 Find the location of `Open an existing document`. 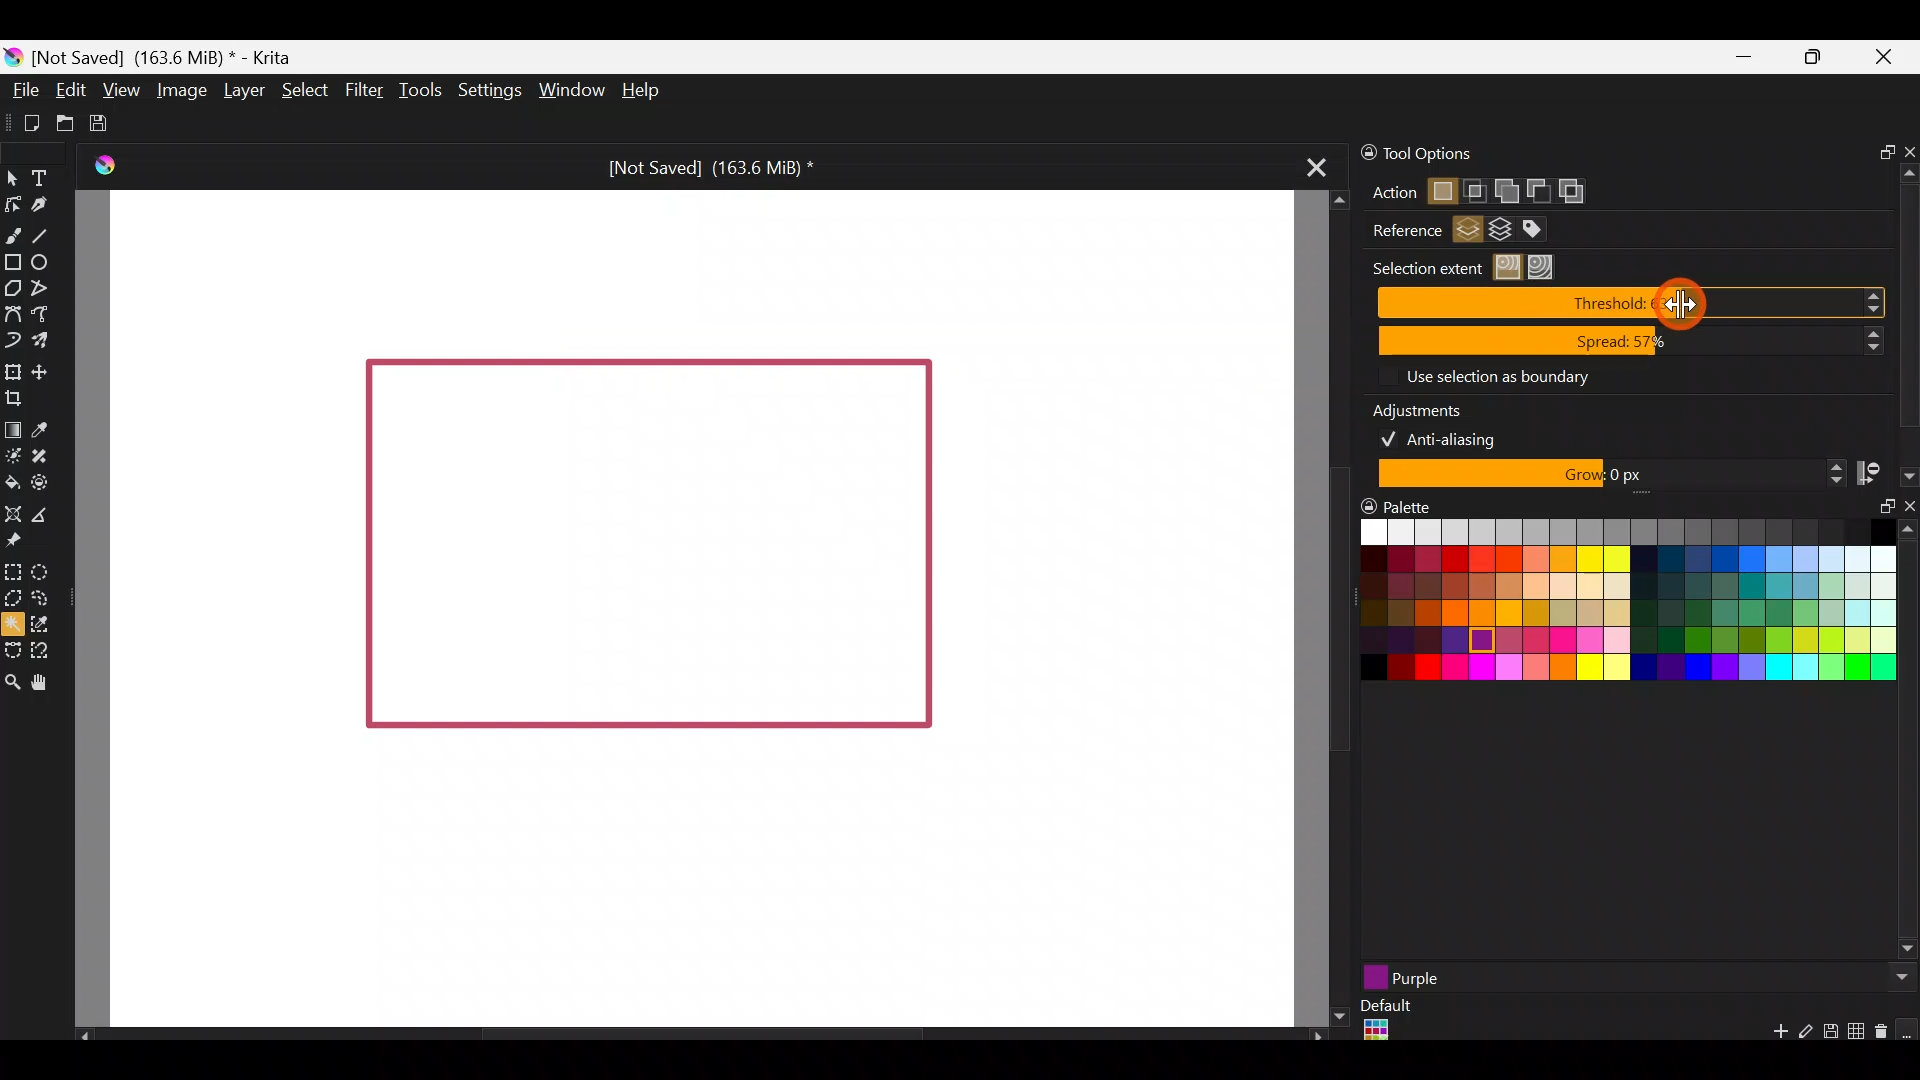

Open an existing document is located at coordinates (64, 120).